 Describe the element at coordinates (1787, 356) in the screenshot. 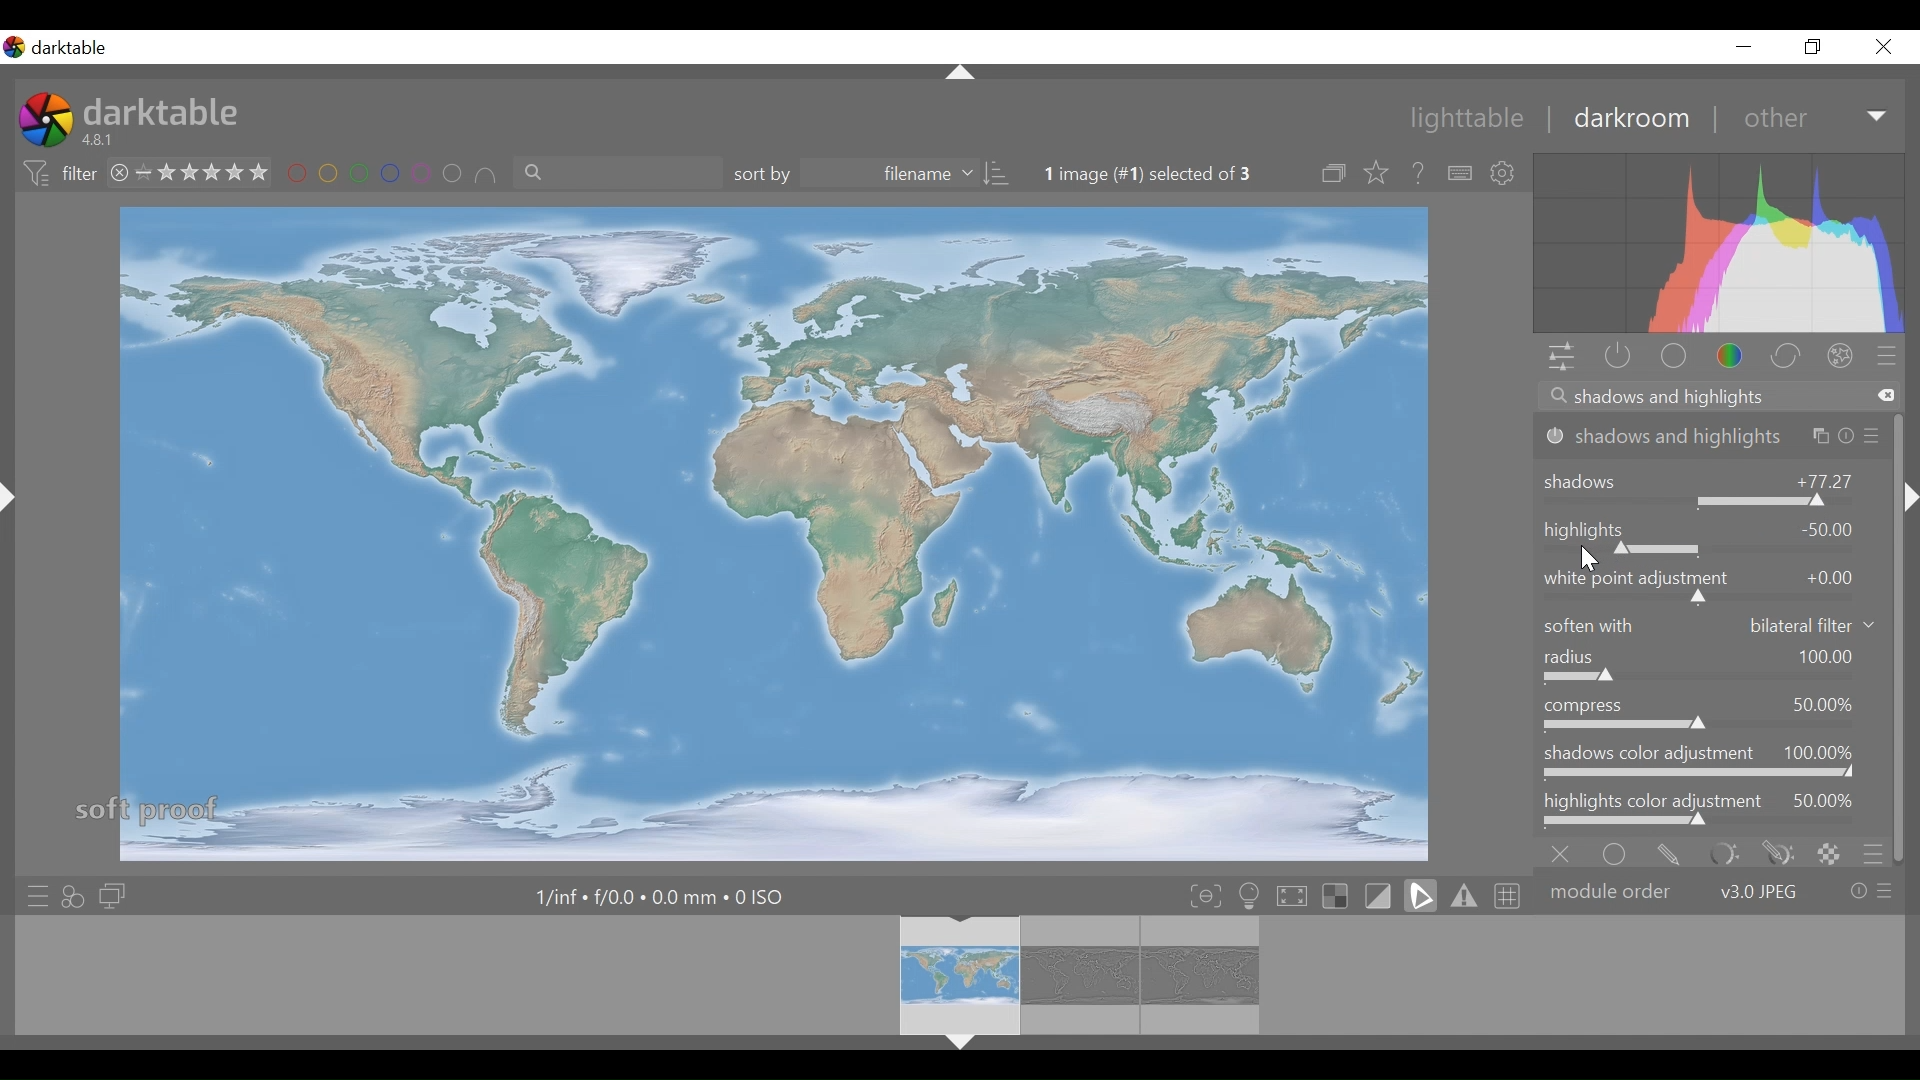

I see `correct` at that location.